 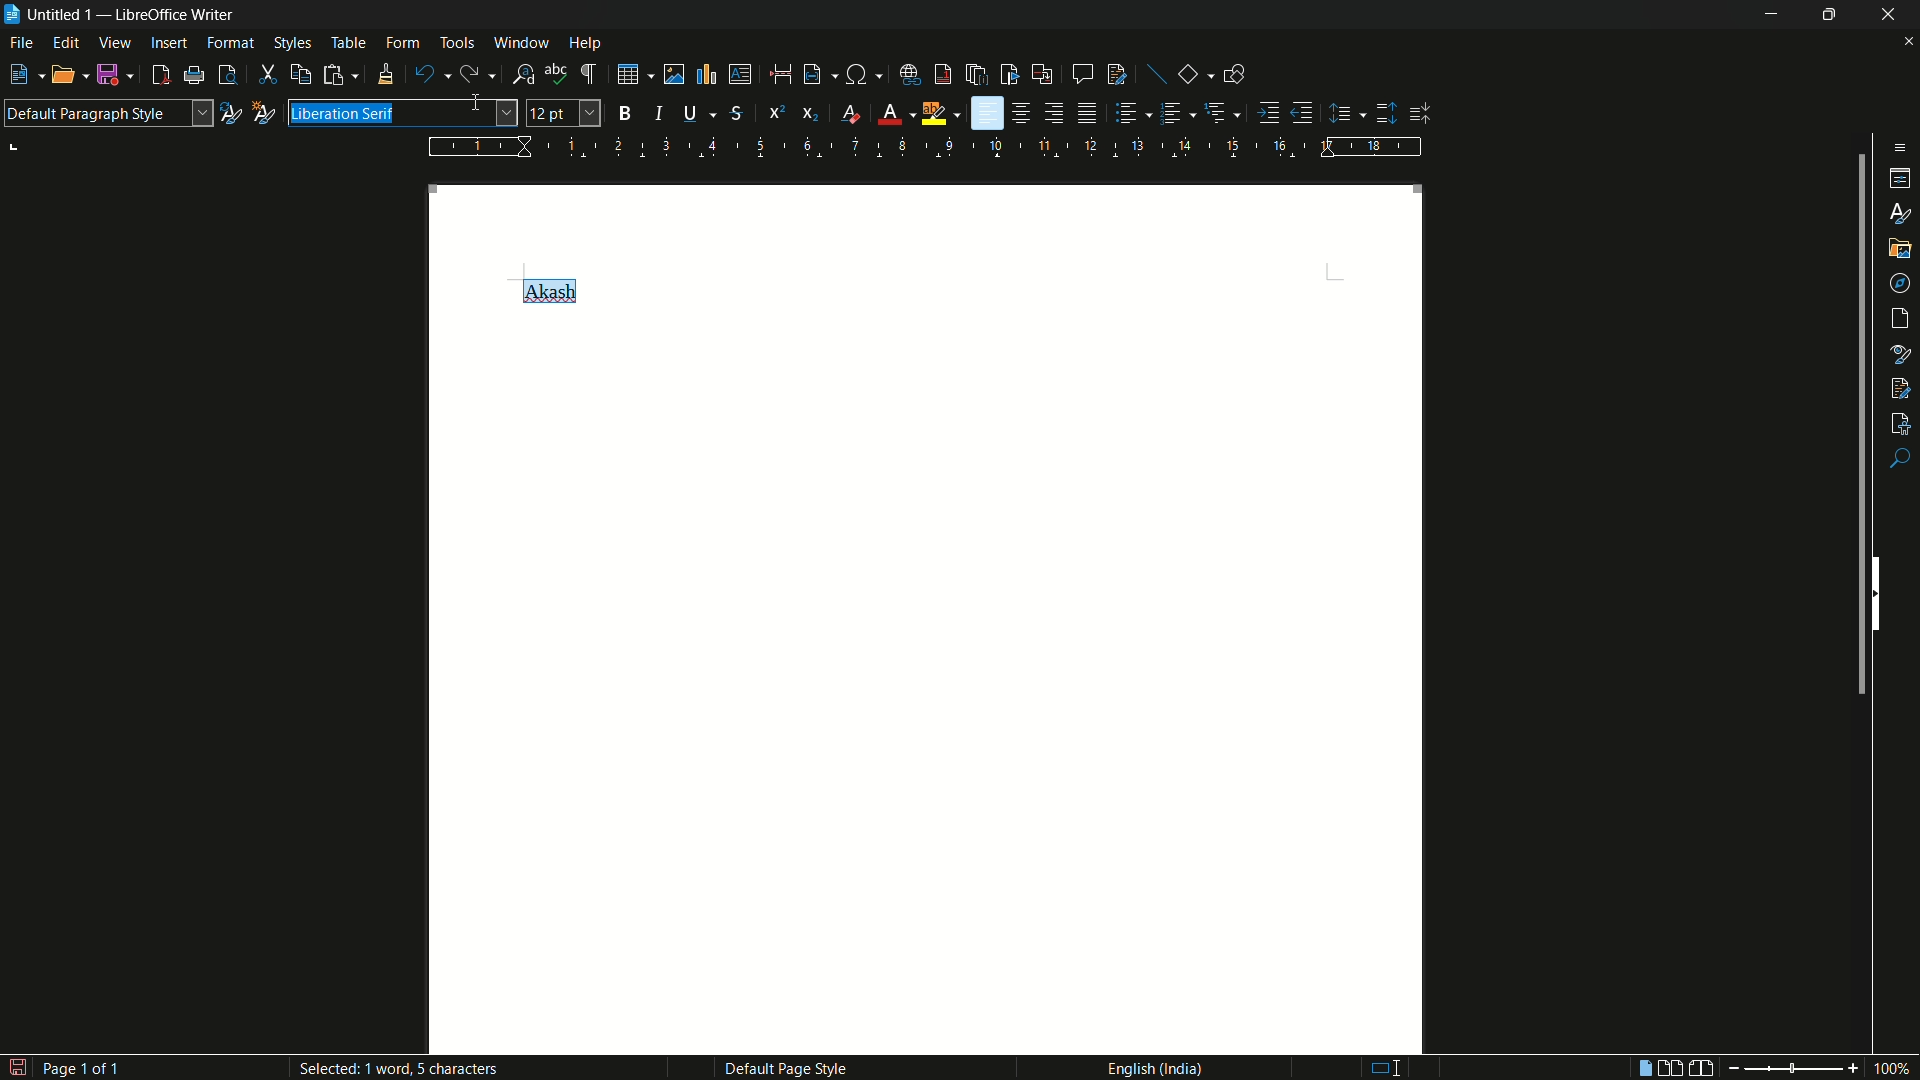 I want to click on cut, so click(x=268, y=76).